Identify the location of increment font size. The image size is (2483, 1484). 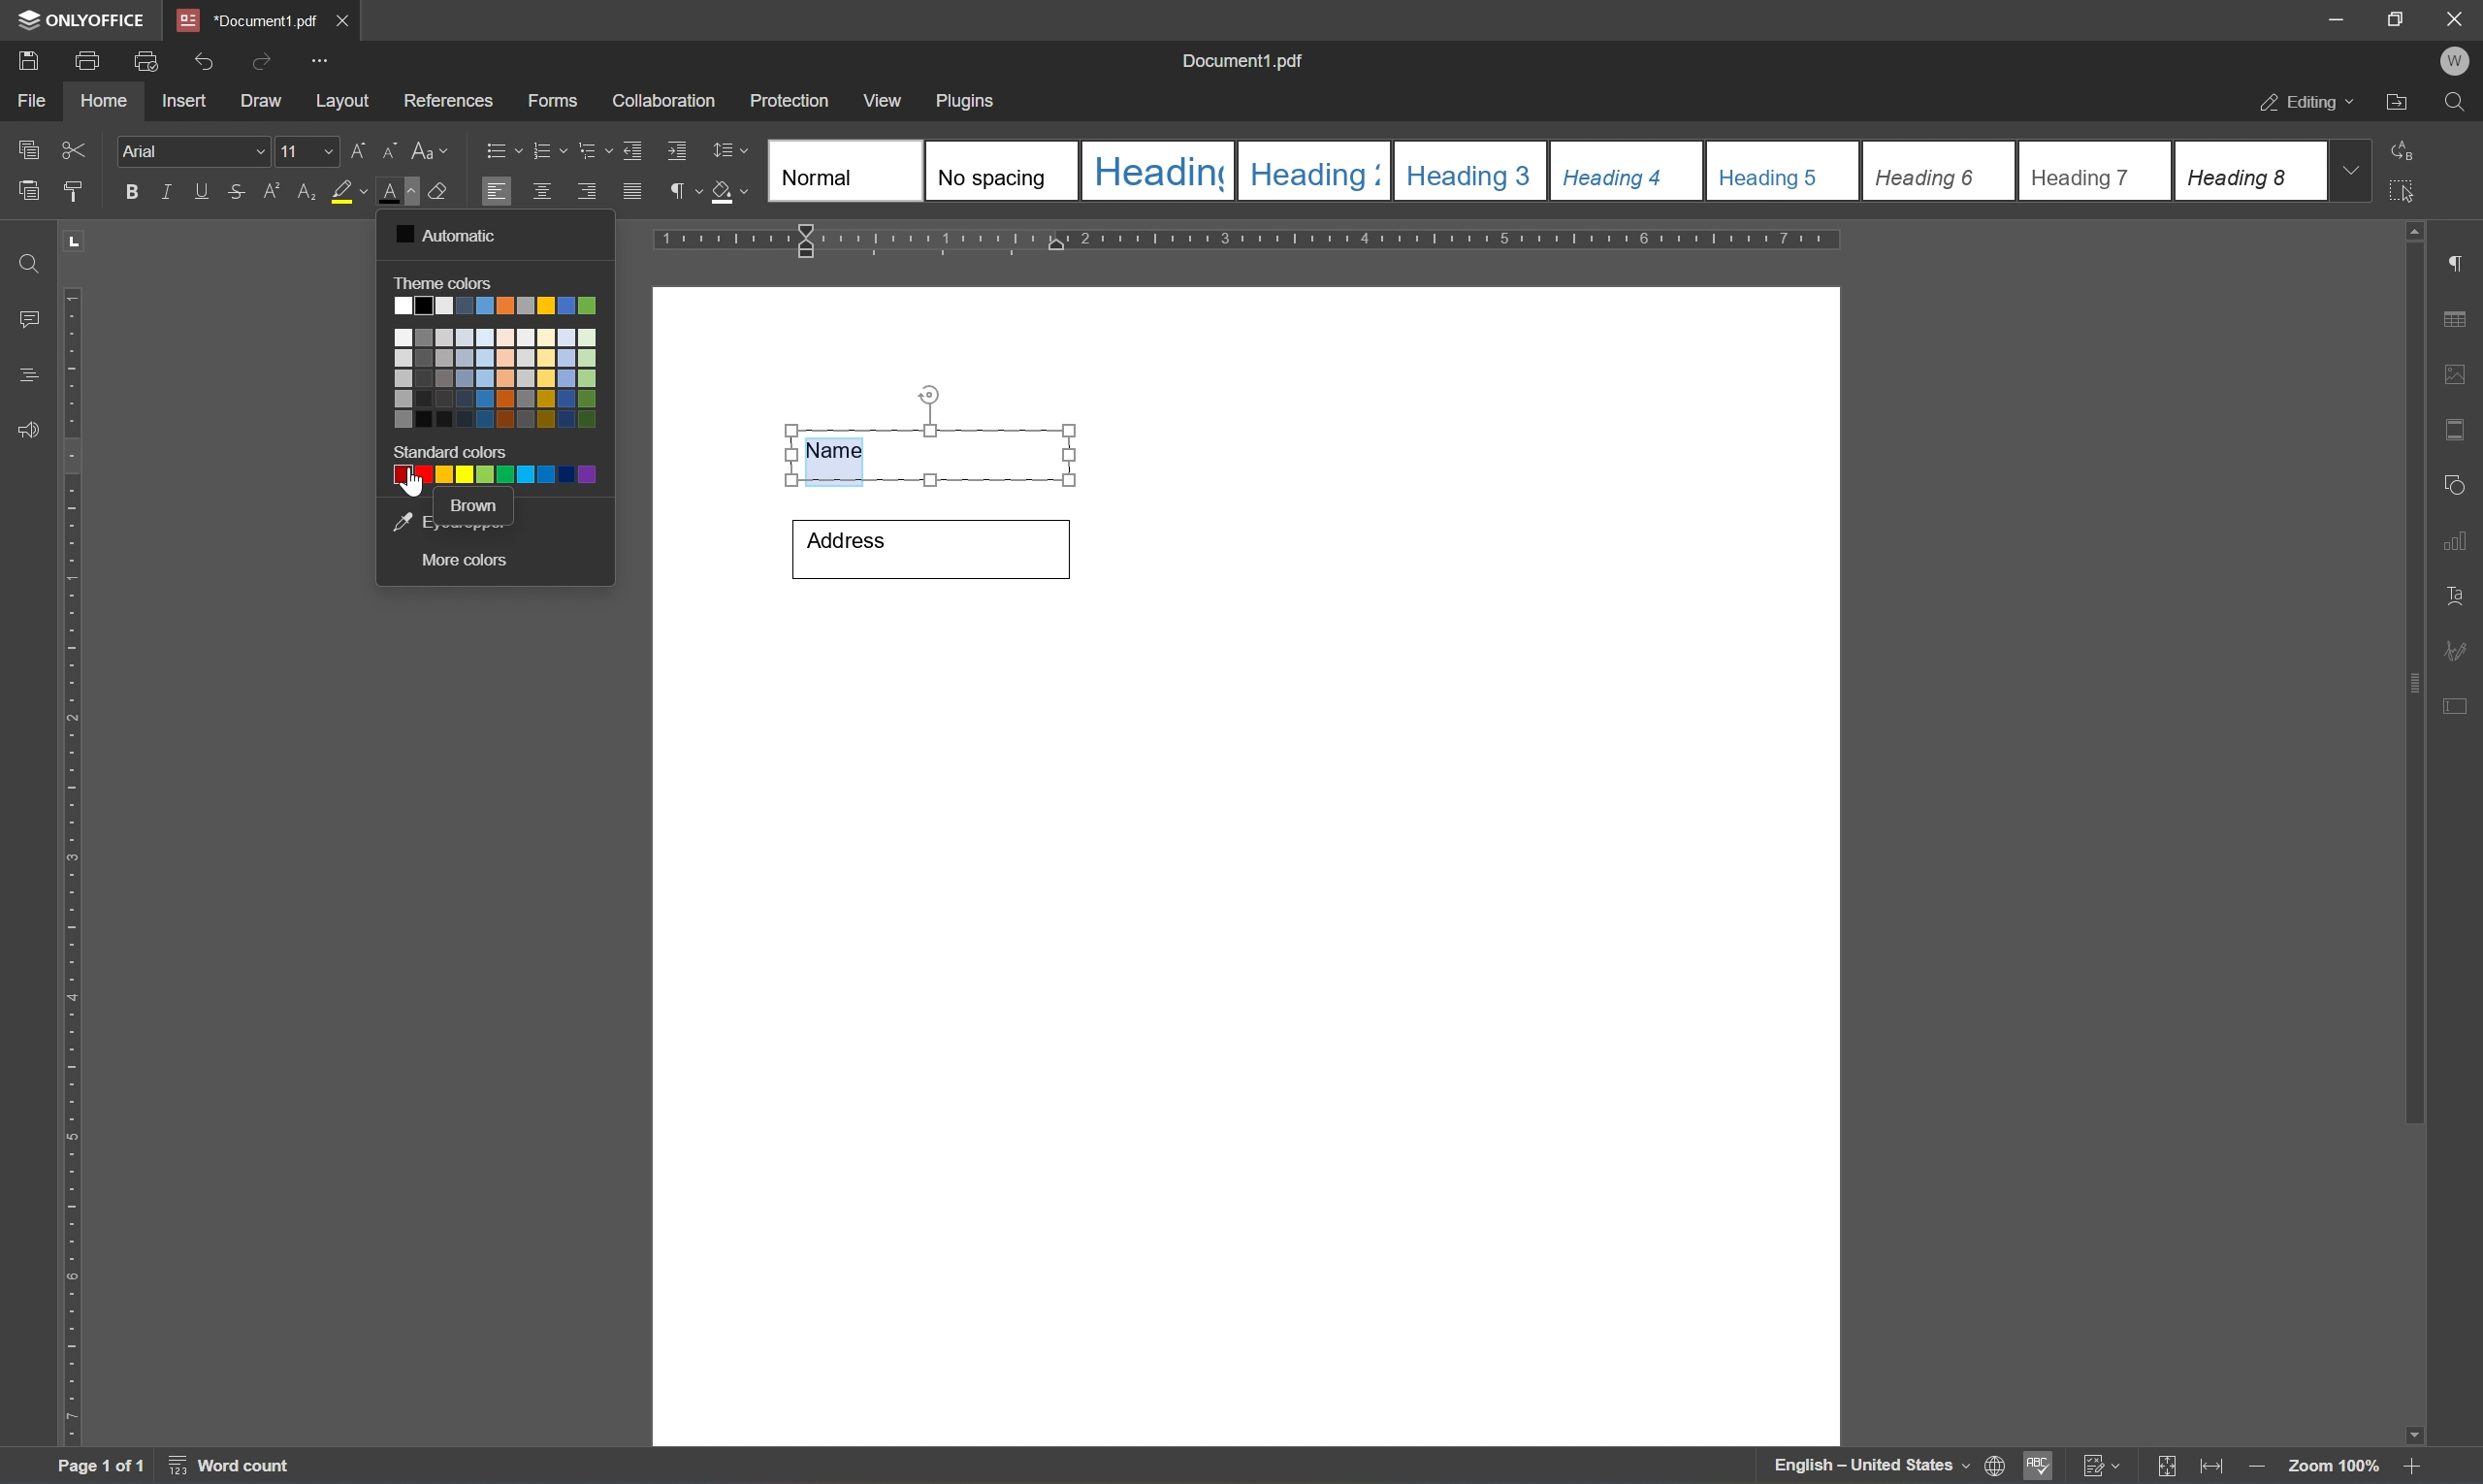
(359, 149).